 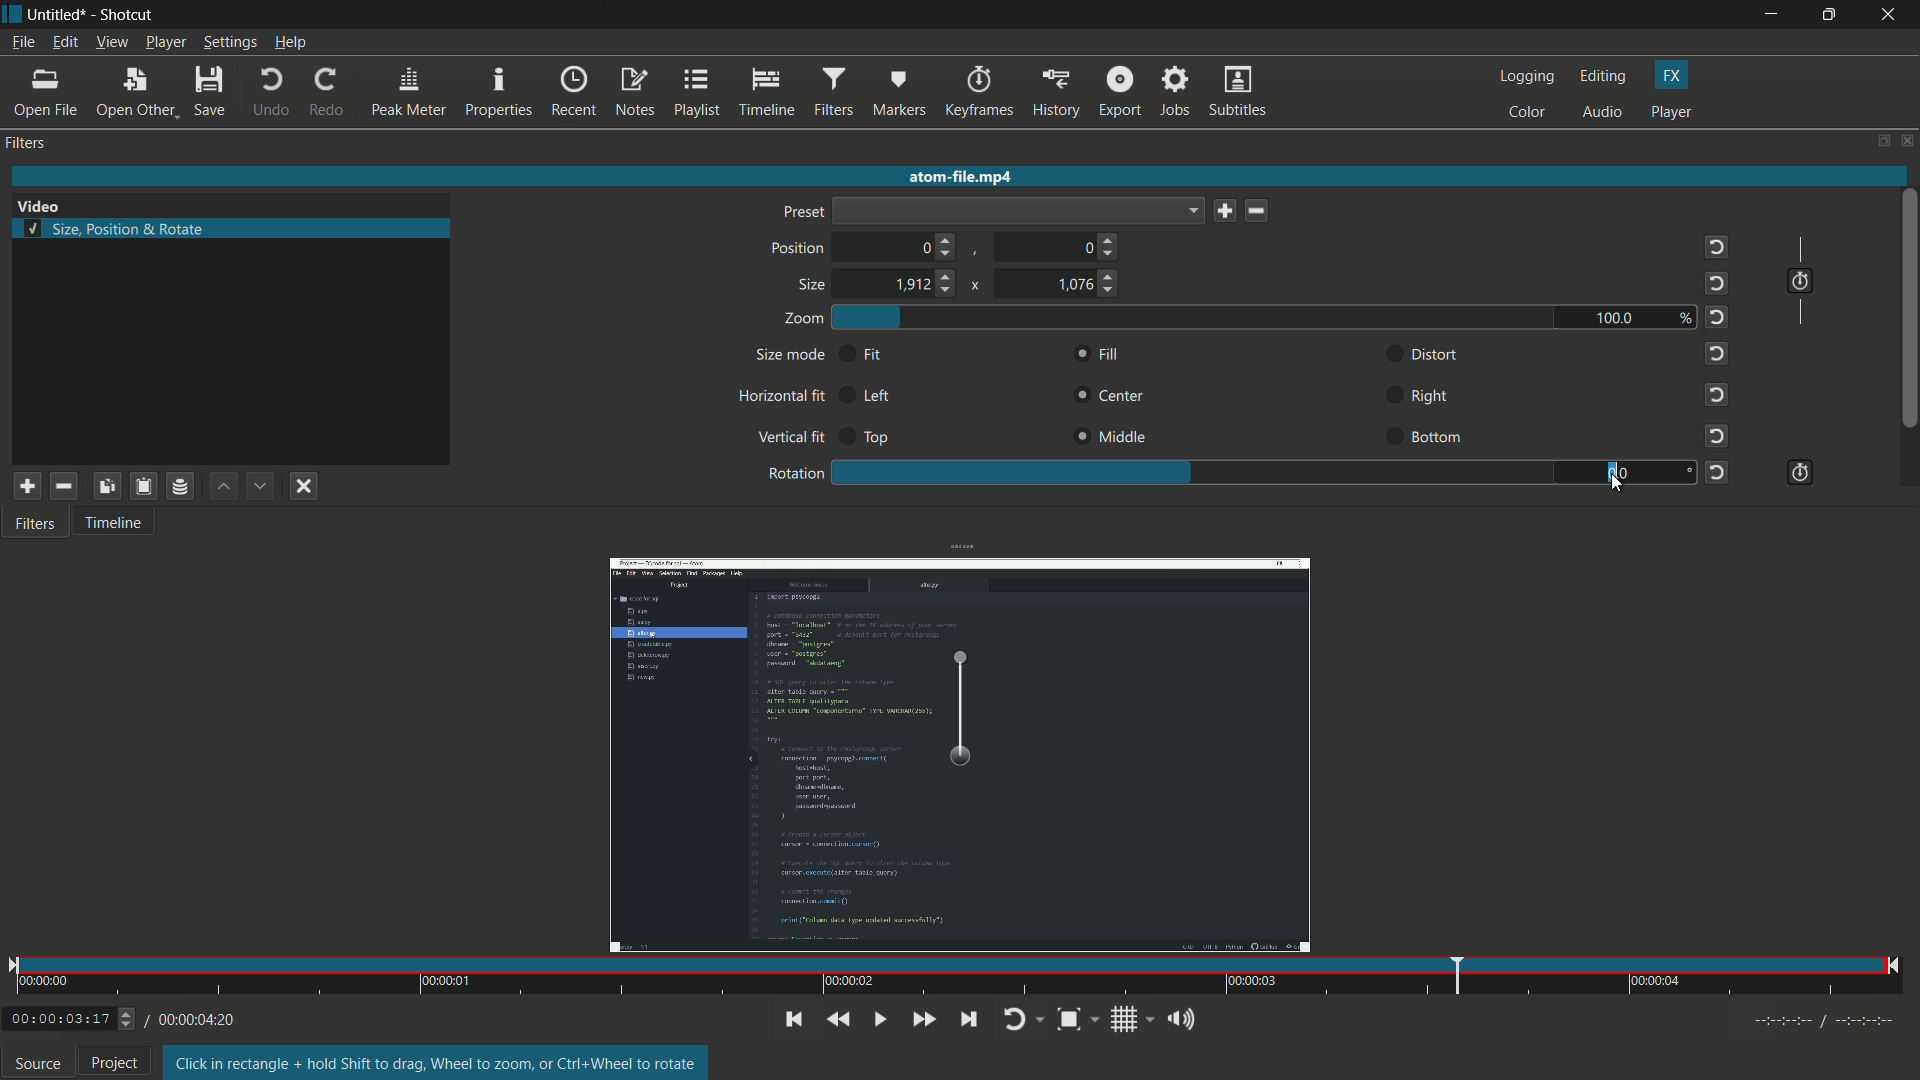 I want to click on rotation adjustment bar, so click(x=1192, y=473).